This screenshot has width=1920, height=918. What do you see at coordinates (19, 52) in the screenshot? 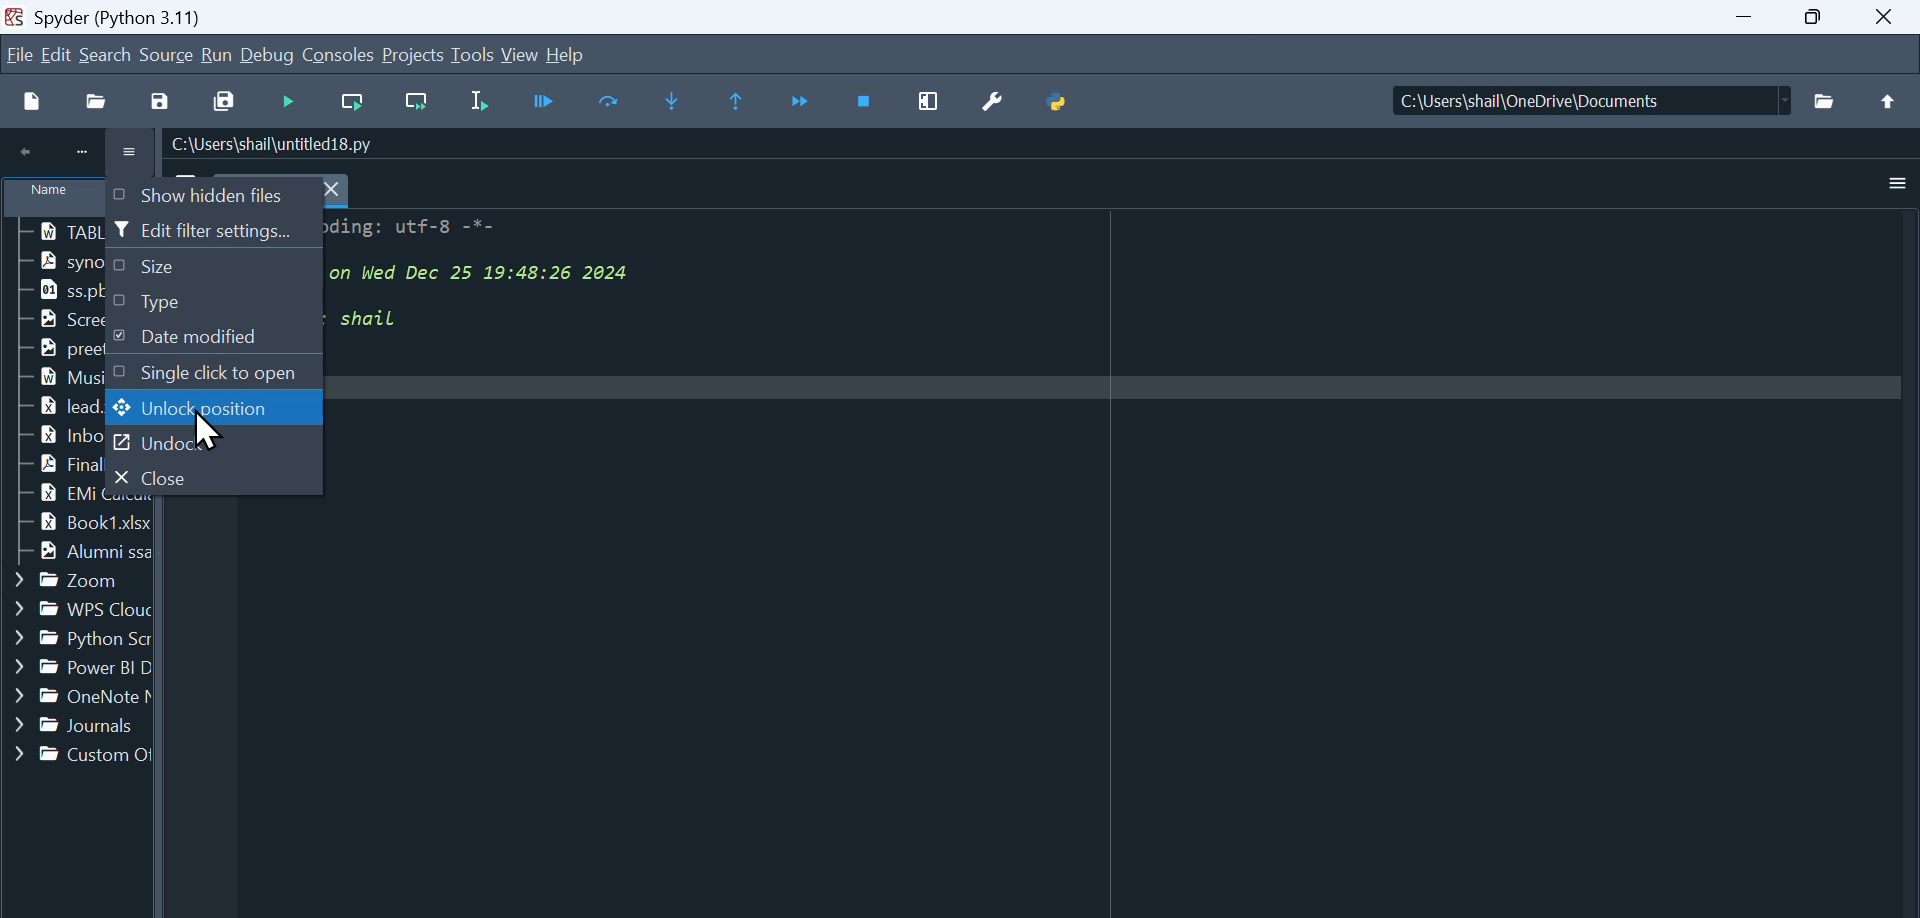
I see `File` at bounding box center [19, 52].